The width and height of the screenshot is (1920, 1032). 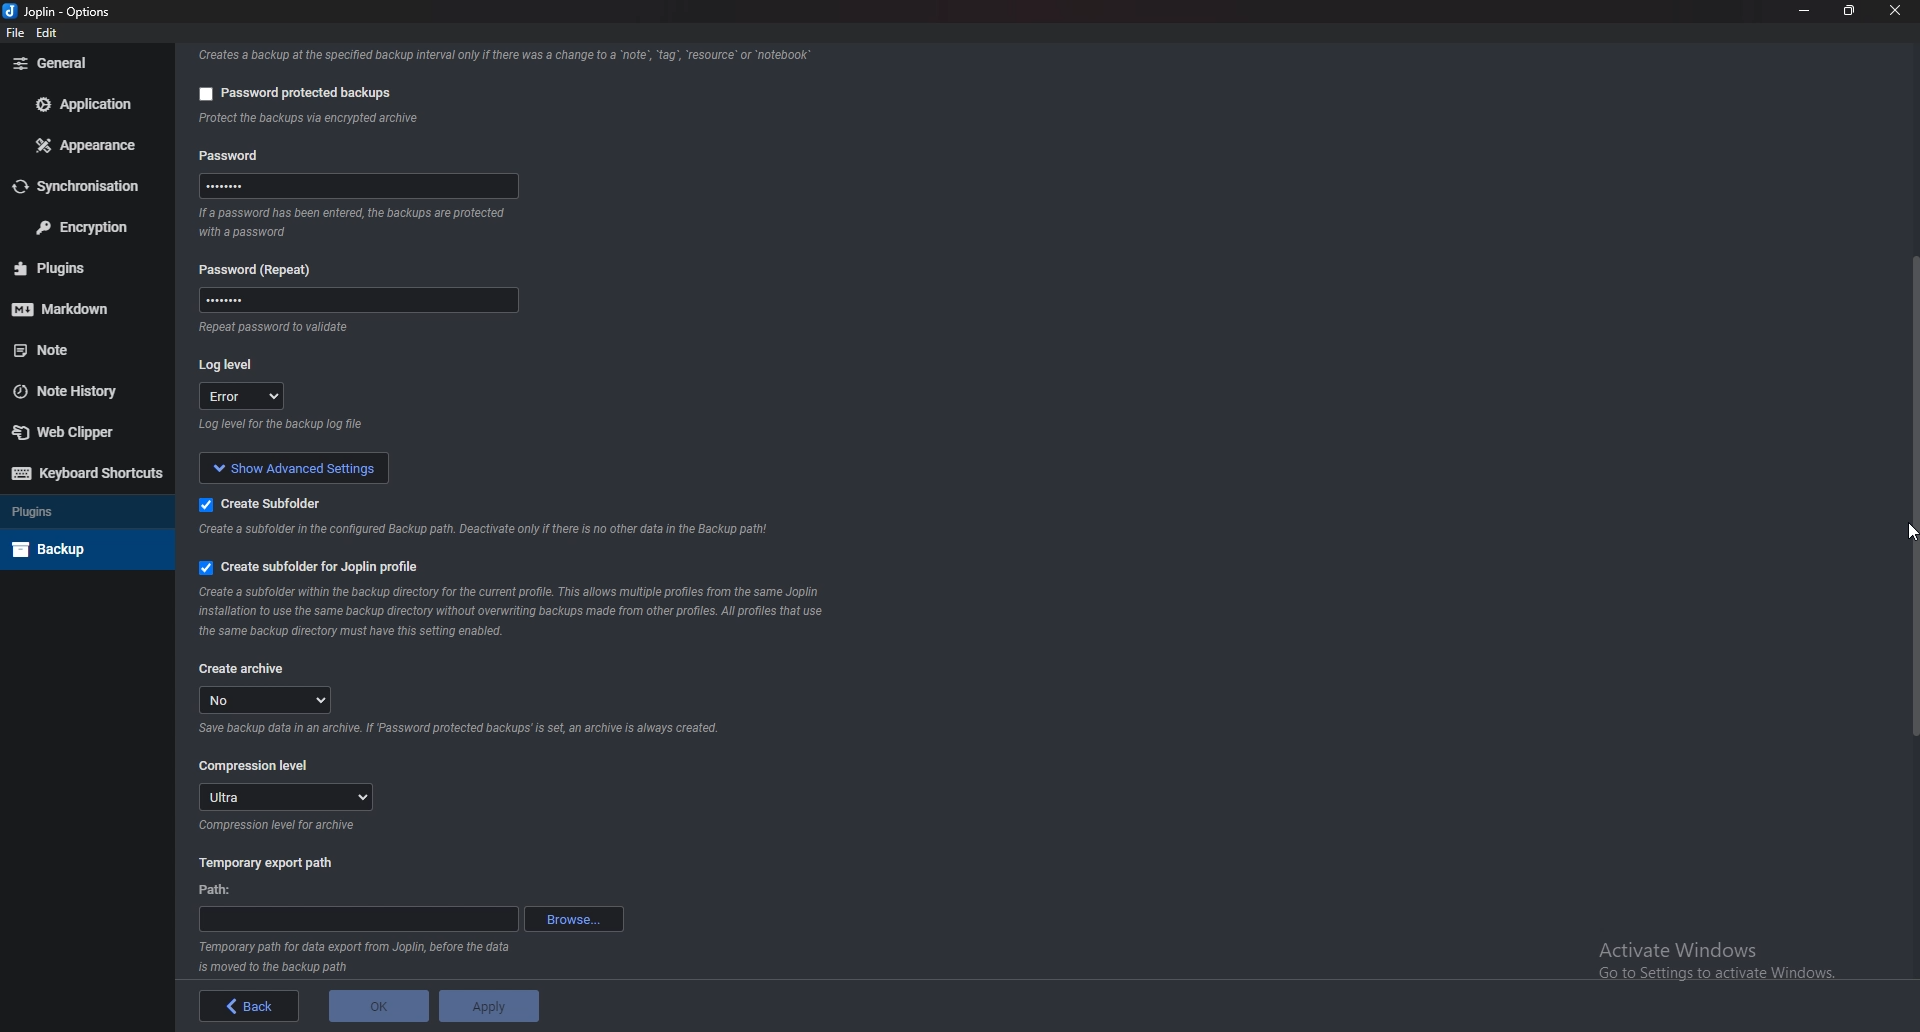 What do you see at coordinates (500, 54) in the screenshot?
I see `info` at bounding box center [500, 54].